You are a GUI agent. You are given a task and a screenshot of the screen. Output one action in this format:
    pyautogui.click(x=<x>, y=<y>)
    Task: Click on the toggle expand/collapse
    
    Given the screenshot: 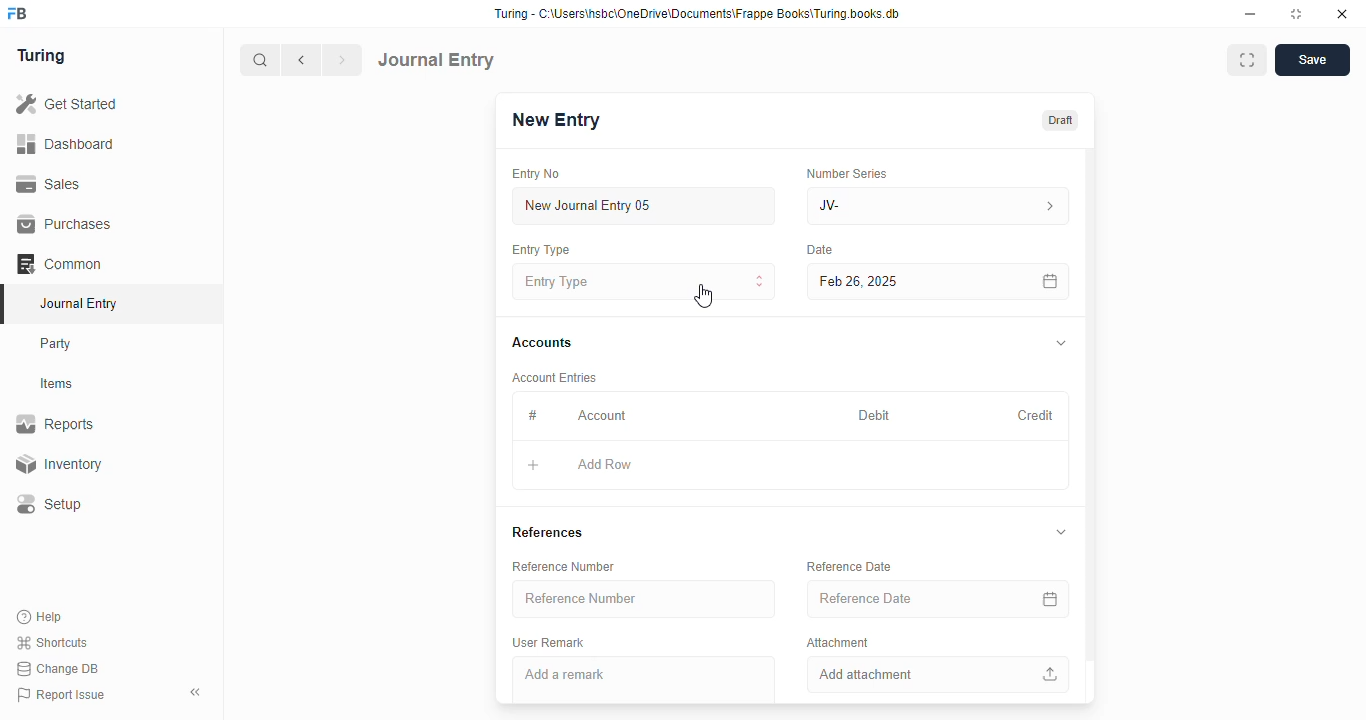 What is the action you would take?
    pyautogui.click(x=1062, y=344)
    